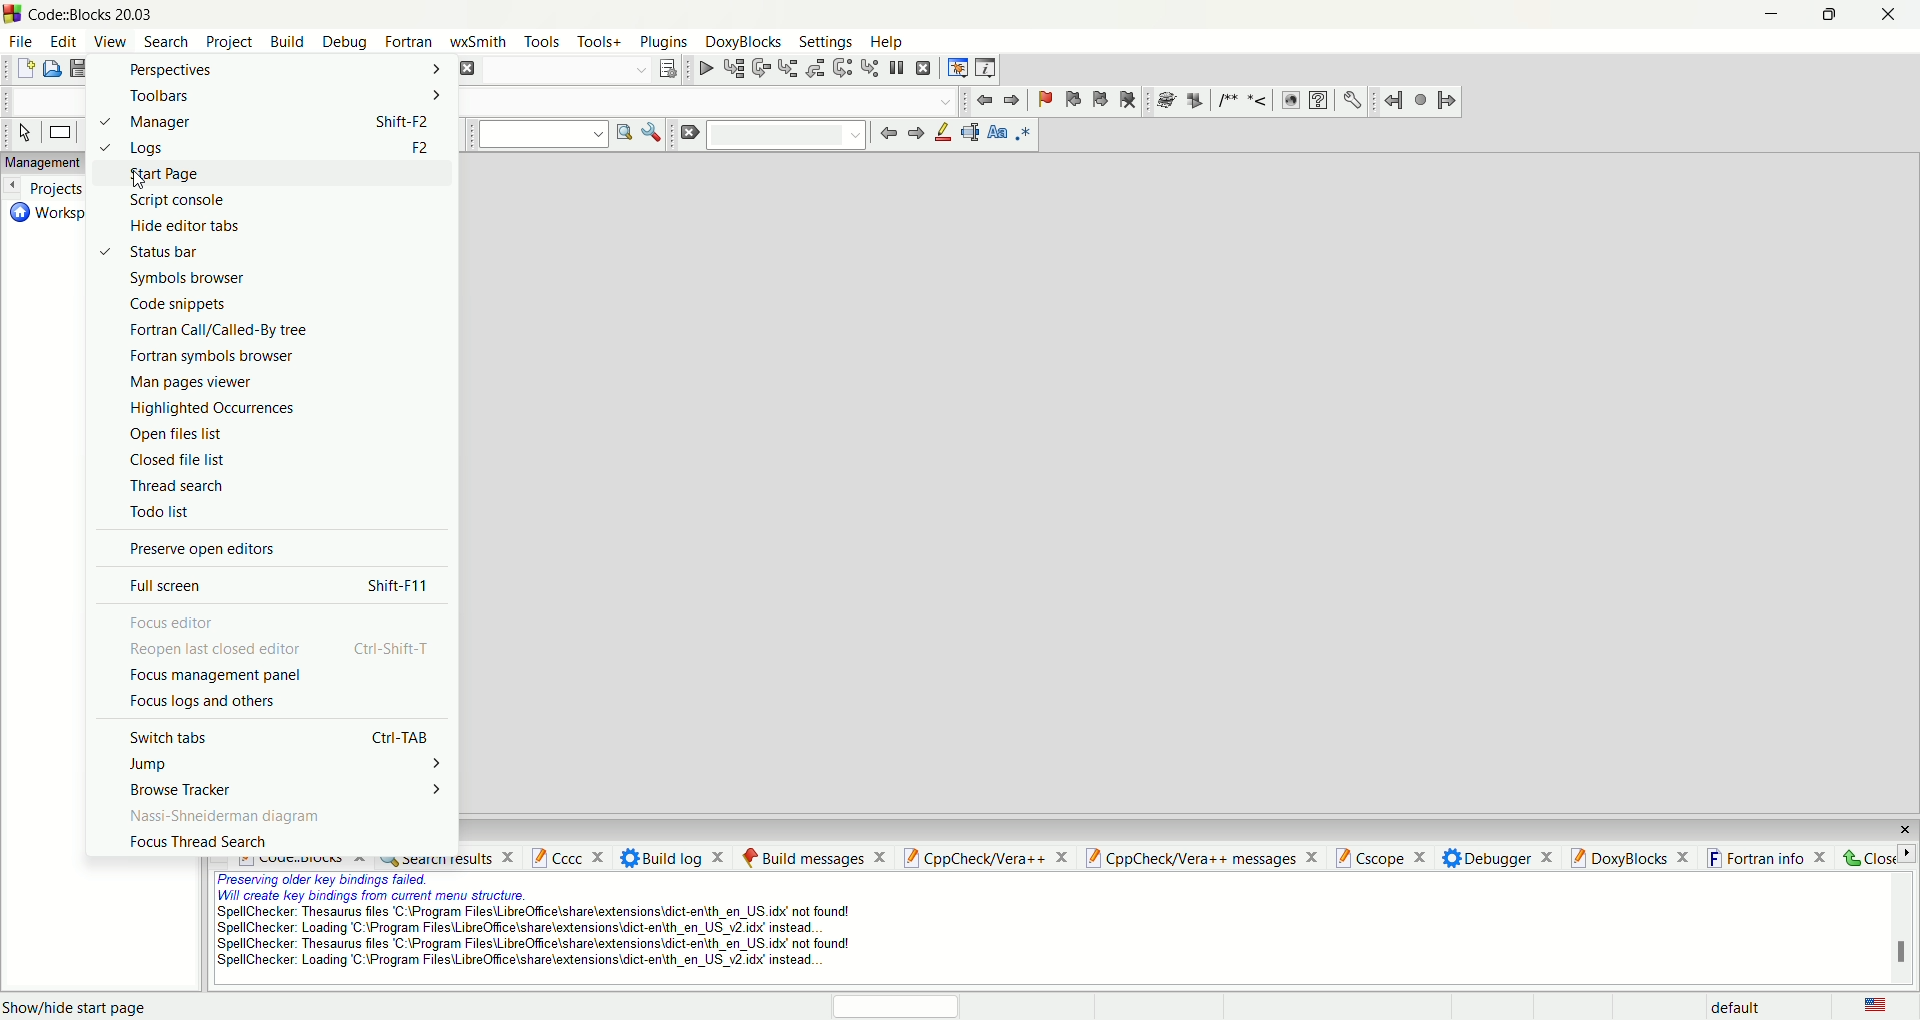  What do you see at coordinates (1769, 859) in the screenshot?
I see `forton info` at bounding box center [1769, 859].